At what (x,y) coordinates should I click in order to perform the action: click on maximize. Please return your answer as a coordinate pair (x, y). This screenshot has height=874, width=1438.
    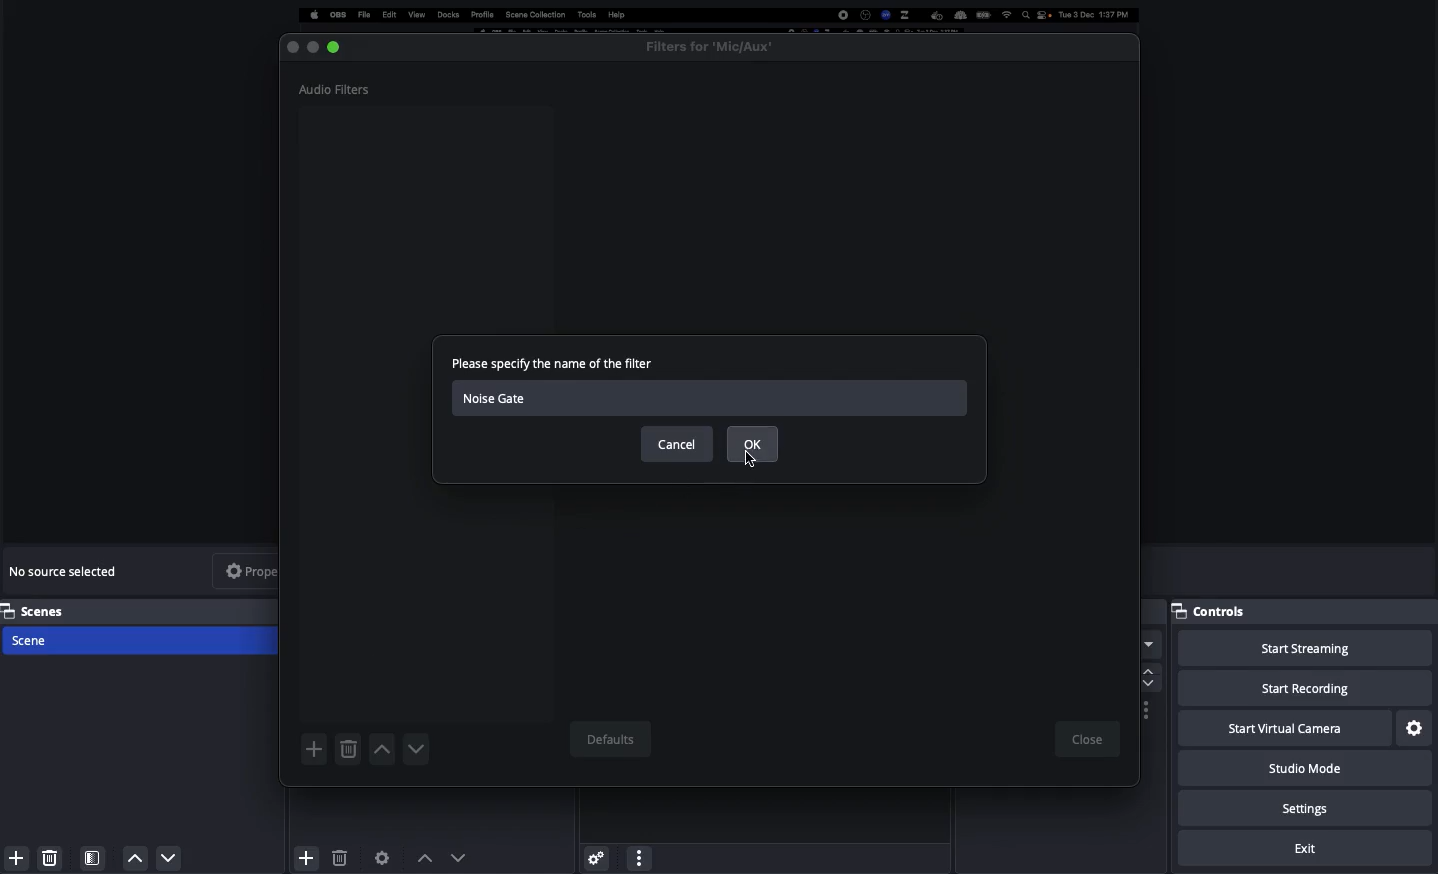
    Looking at the image, I should click on (311, 47).